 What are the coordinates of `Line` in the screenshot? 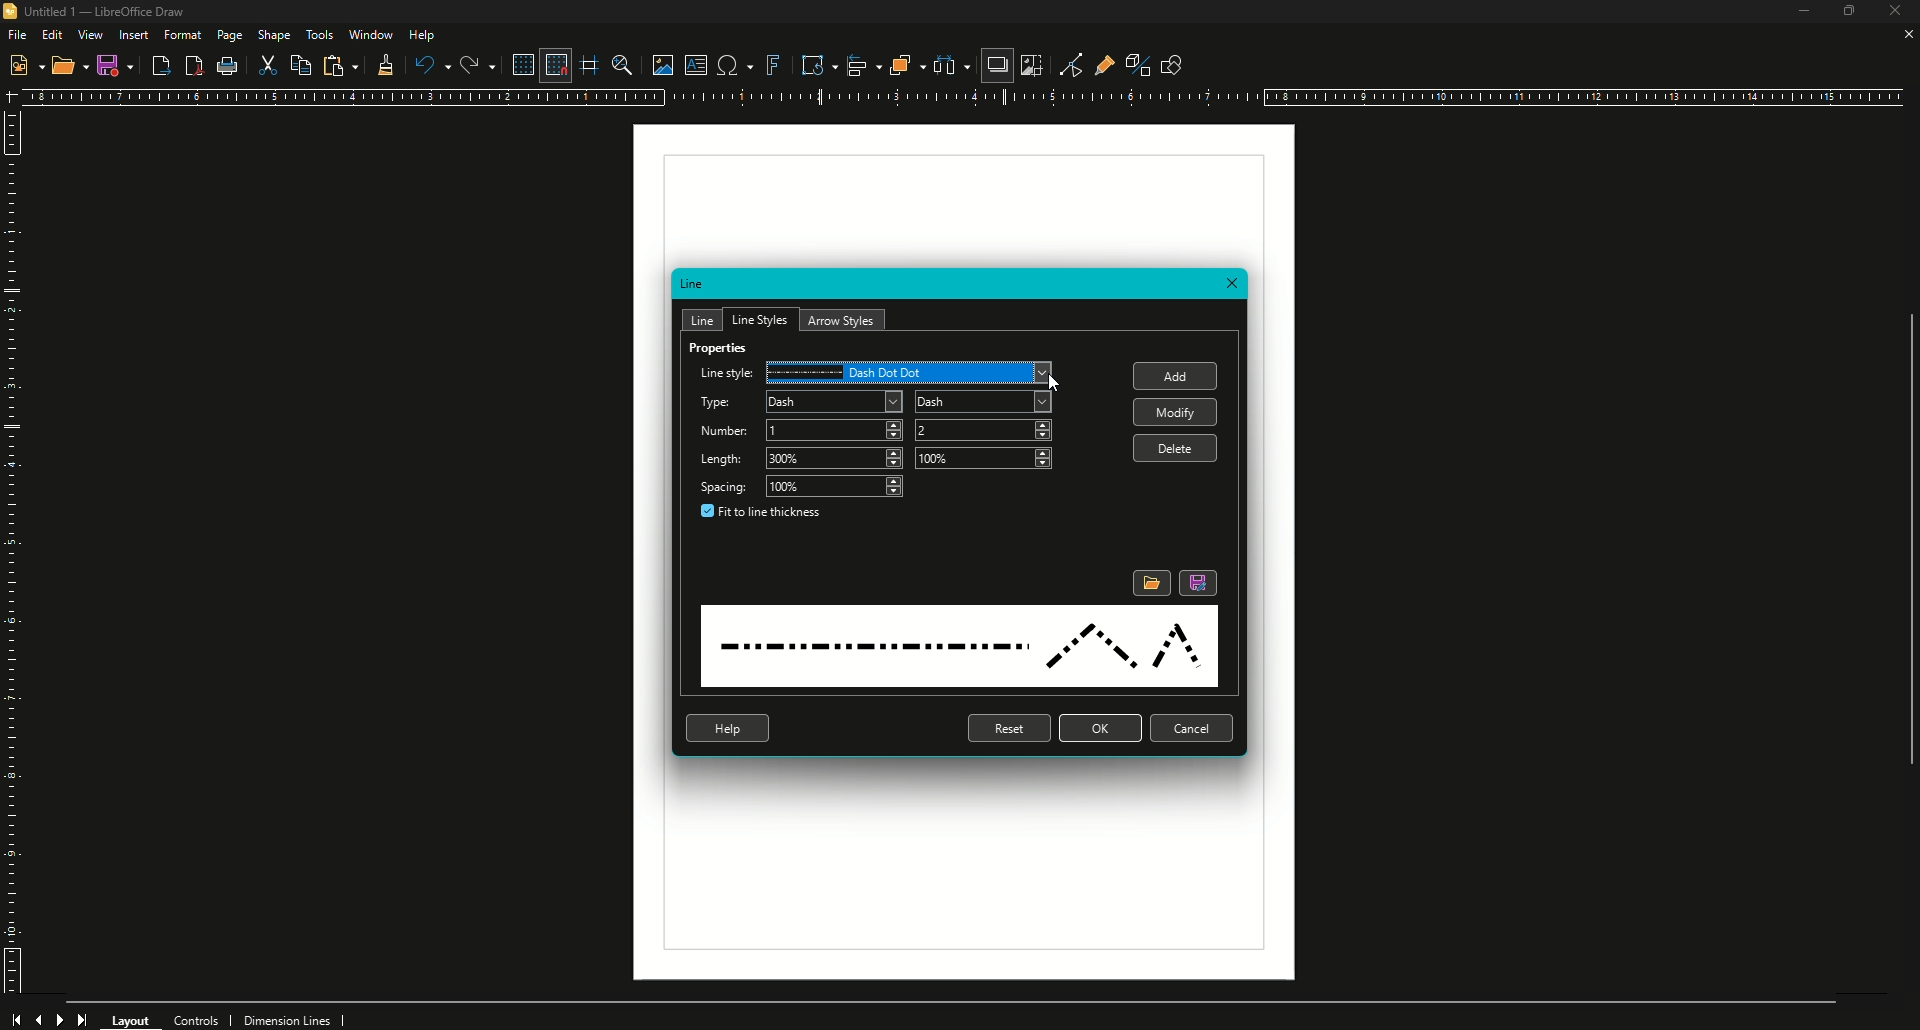 It's located at (704, 318).